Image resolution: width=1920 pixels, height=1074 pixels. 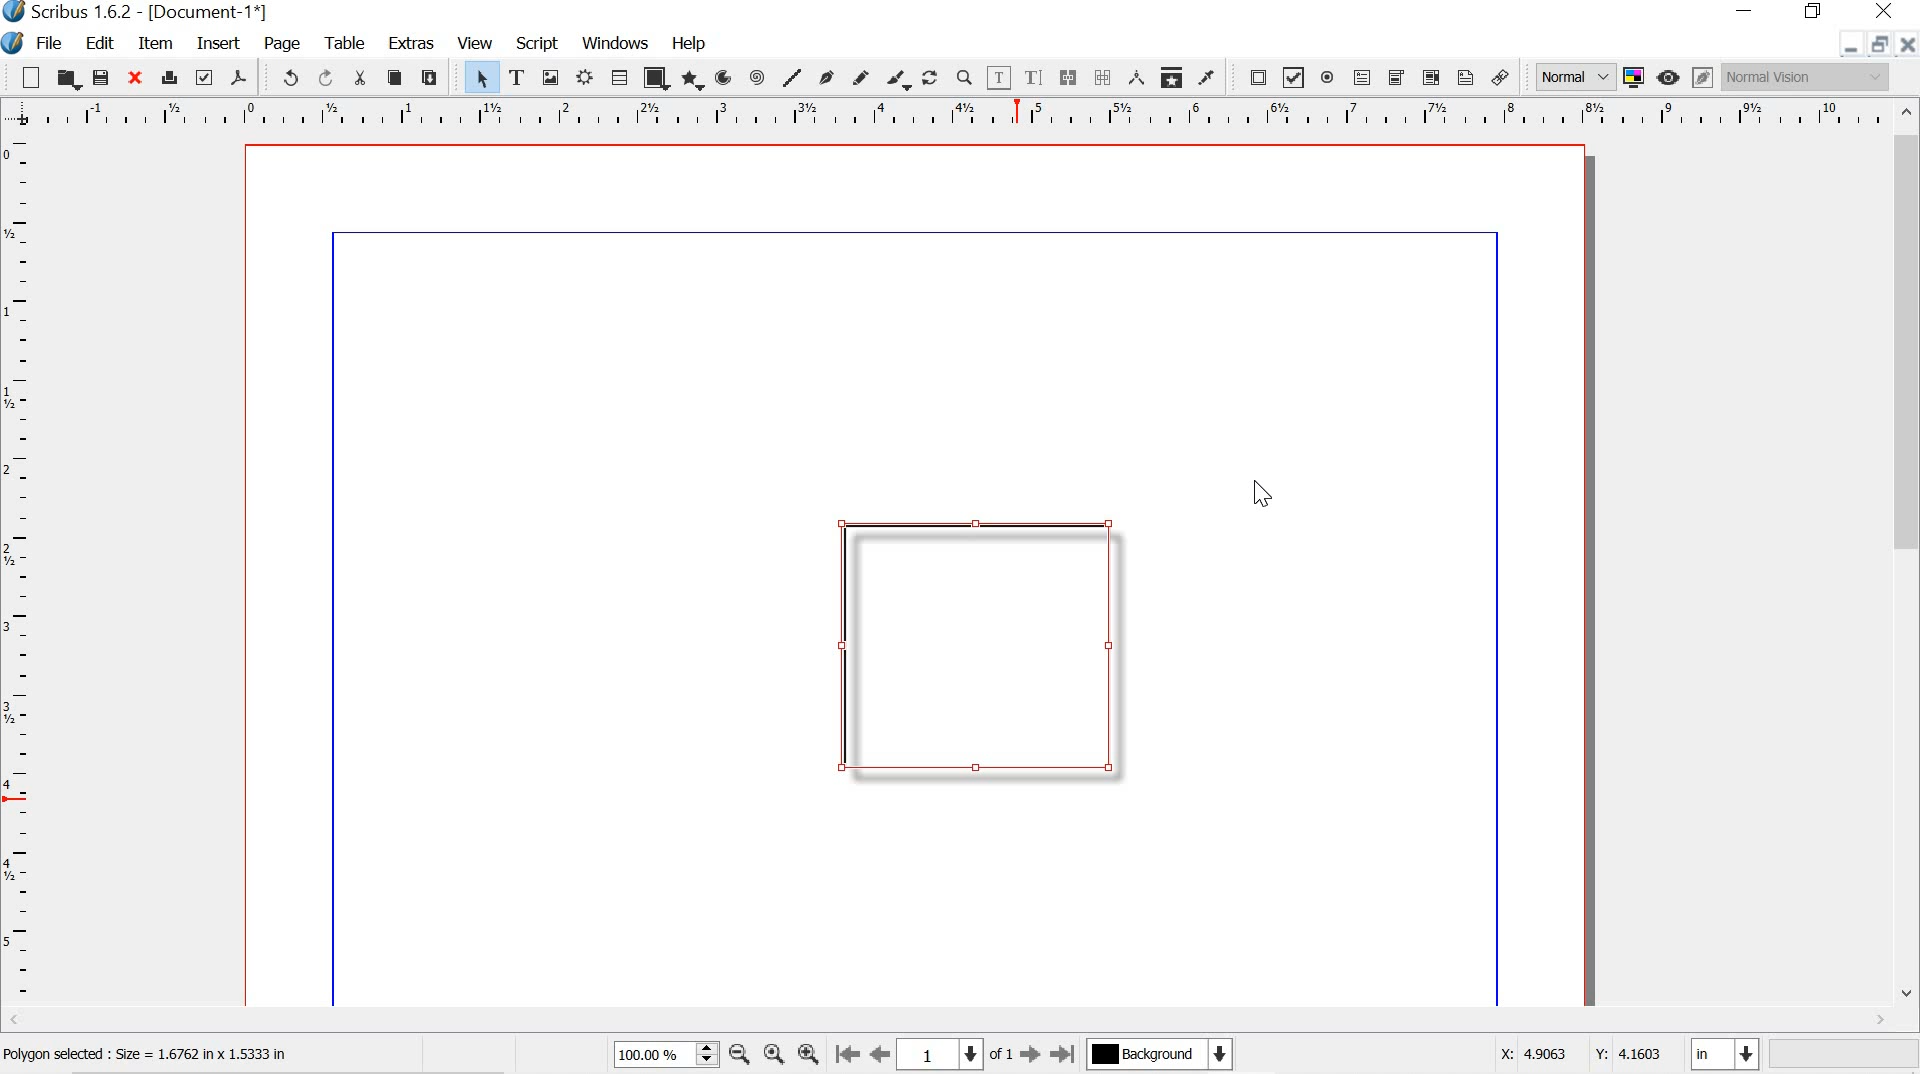 What do you see at coordinates (1327, 80) in the screenshot?
I see `pdf radio button` at bounding box center [1327, 80].